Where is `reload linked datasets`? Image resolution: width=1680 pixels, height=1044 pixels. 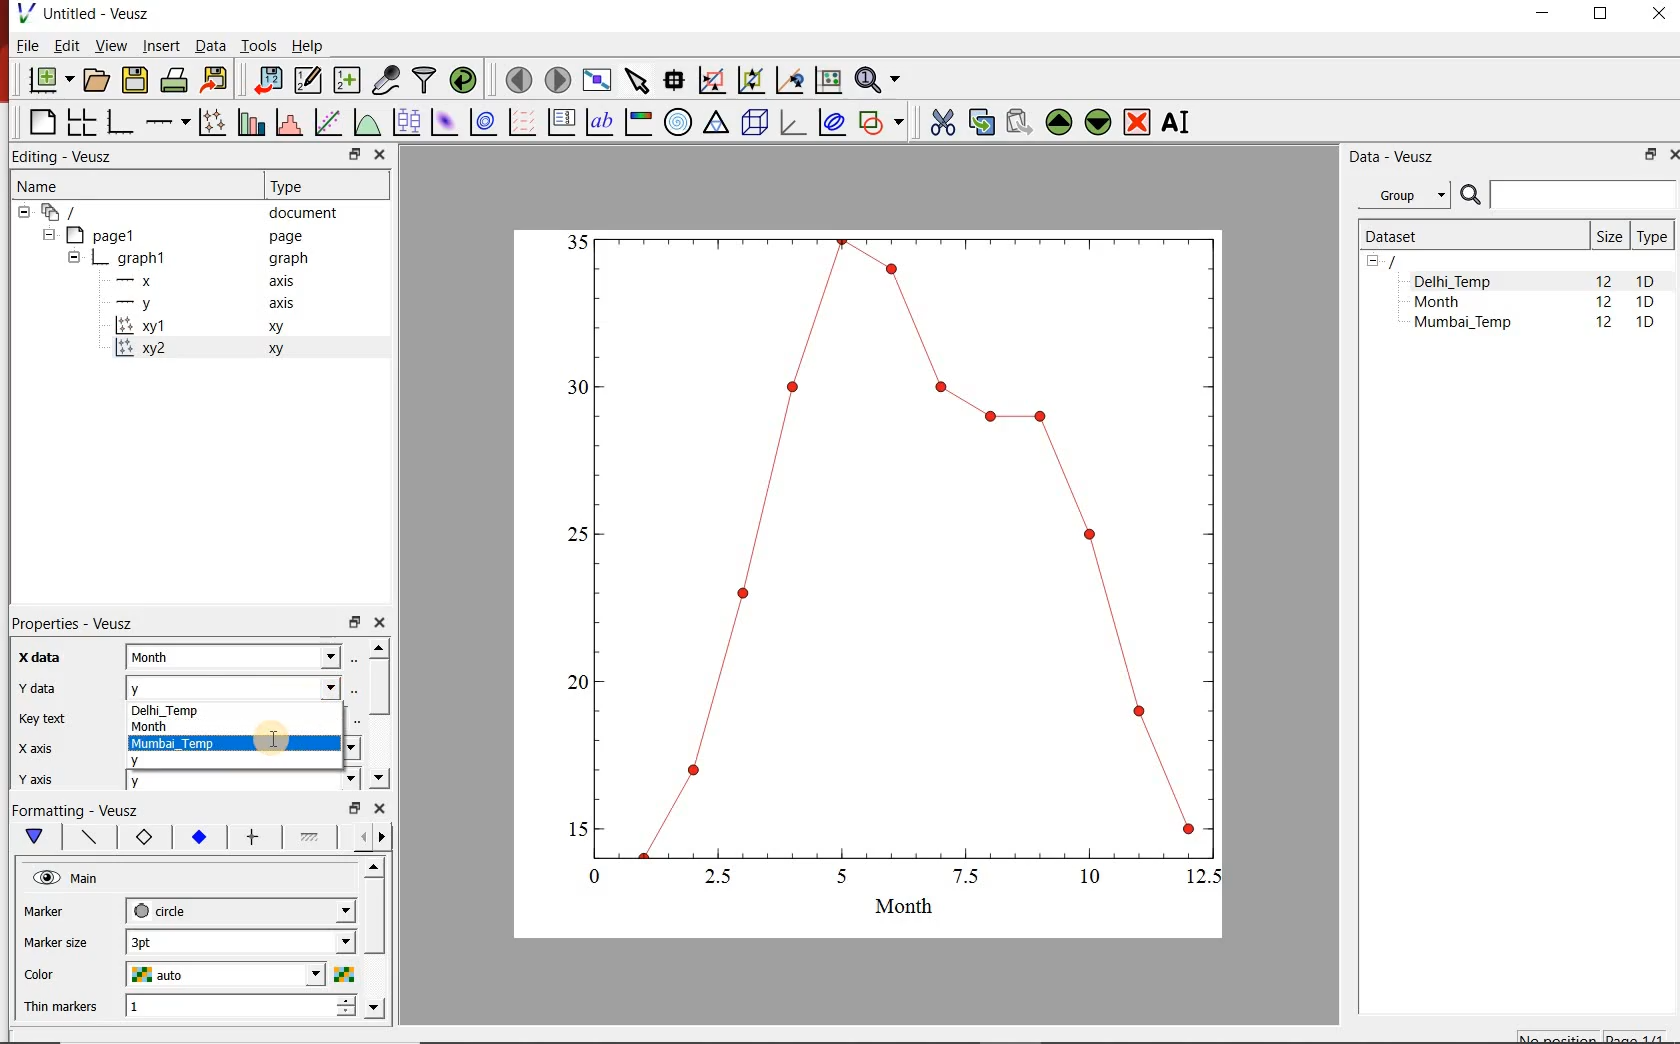
reload linked datasets is located at coordinates (463, 78).